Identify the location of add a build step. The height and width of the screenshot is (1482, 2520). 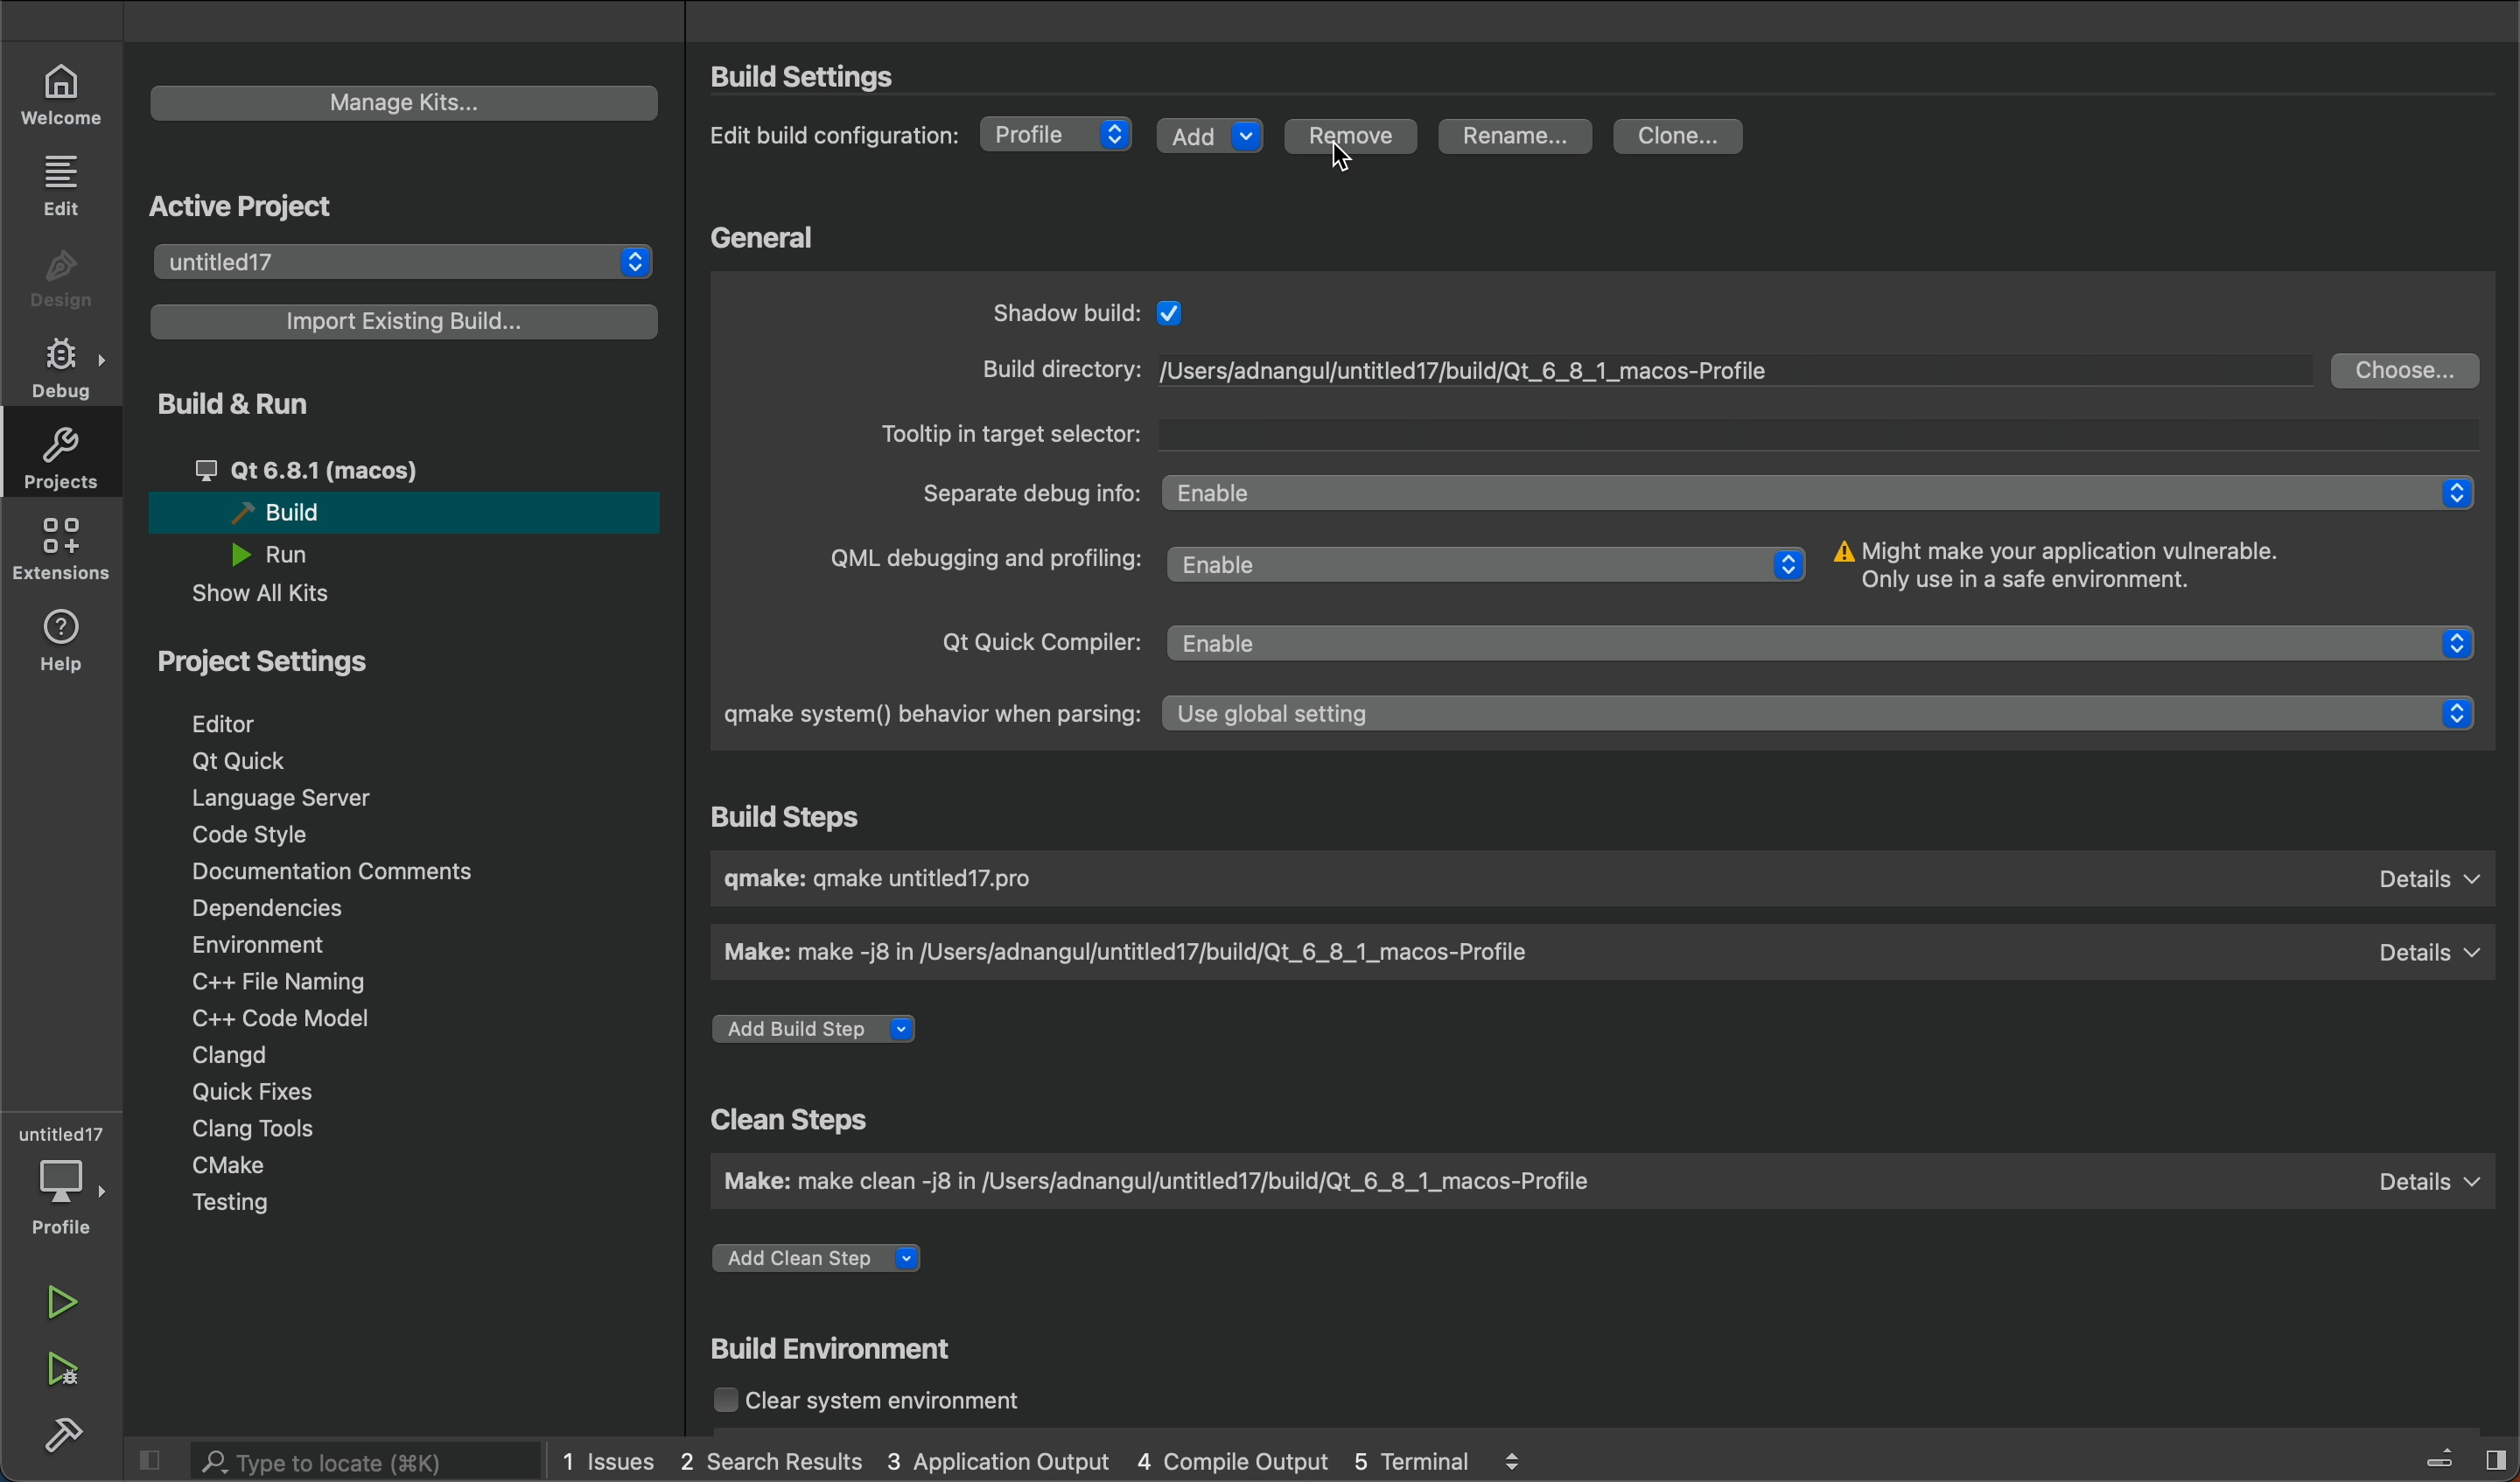
(824, 1029).